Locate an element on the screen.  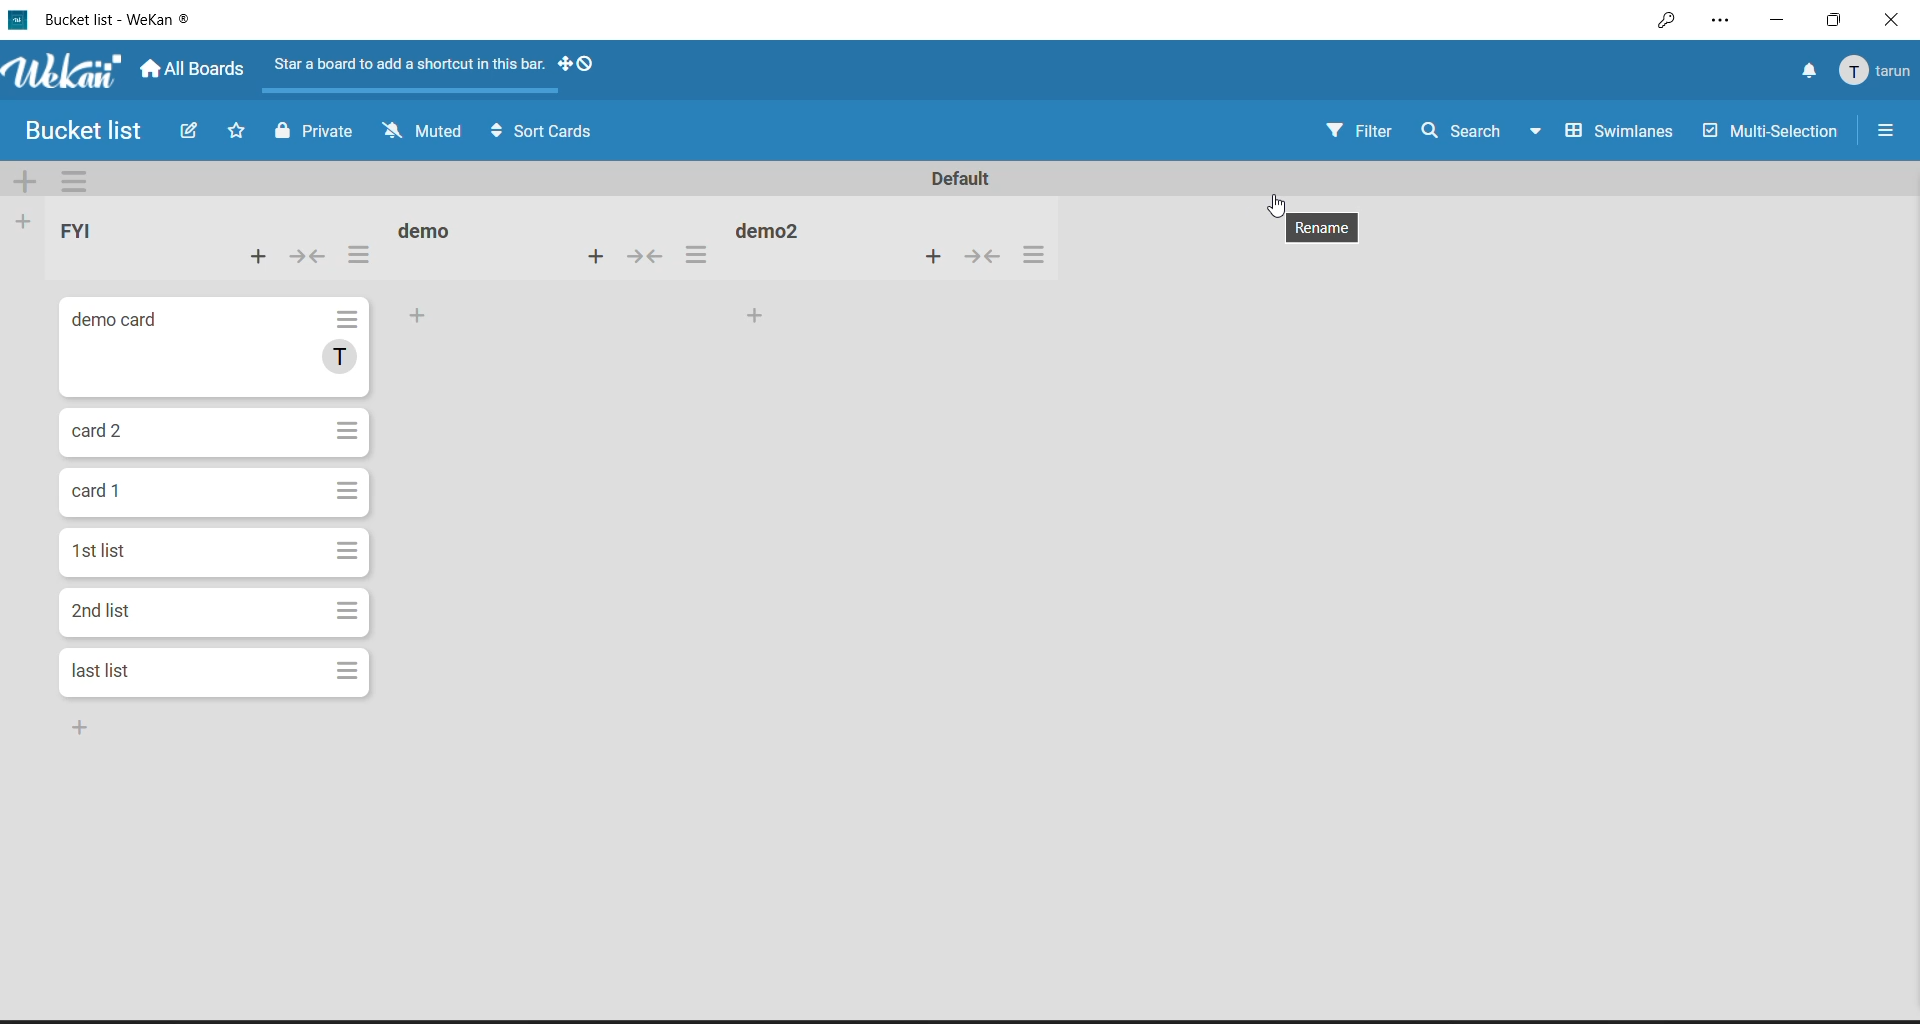
cursor is located at coordinates (1274, 203).